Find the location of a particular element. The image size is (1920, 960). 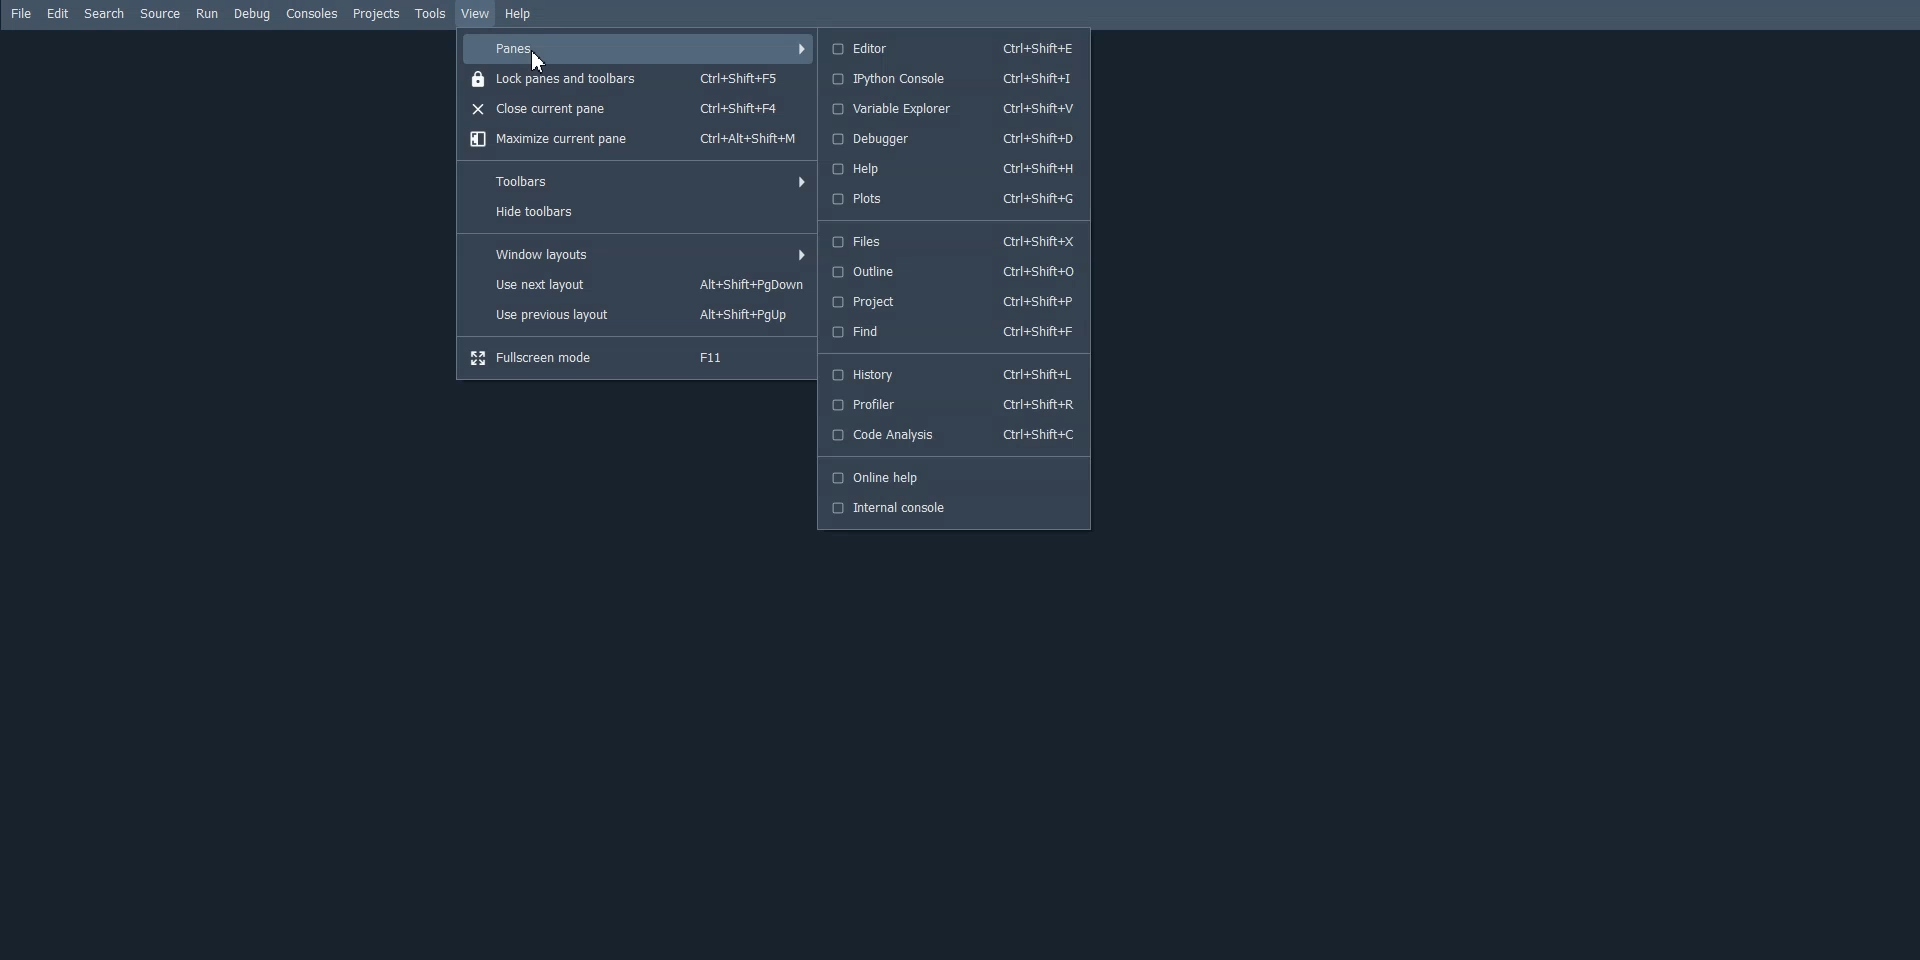

Tools is located at coordinates (431, 13).